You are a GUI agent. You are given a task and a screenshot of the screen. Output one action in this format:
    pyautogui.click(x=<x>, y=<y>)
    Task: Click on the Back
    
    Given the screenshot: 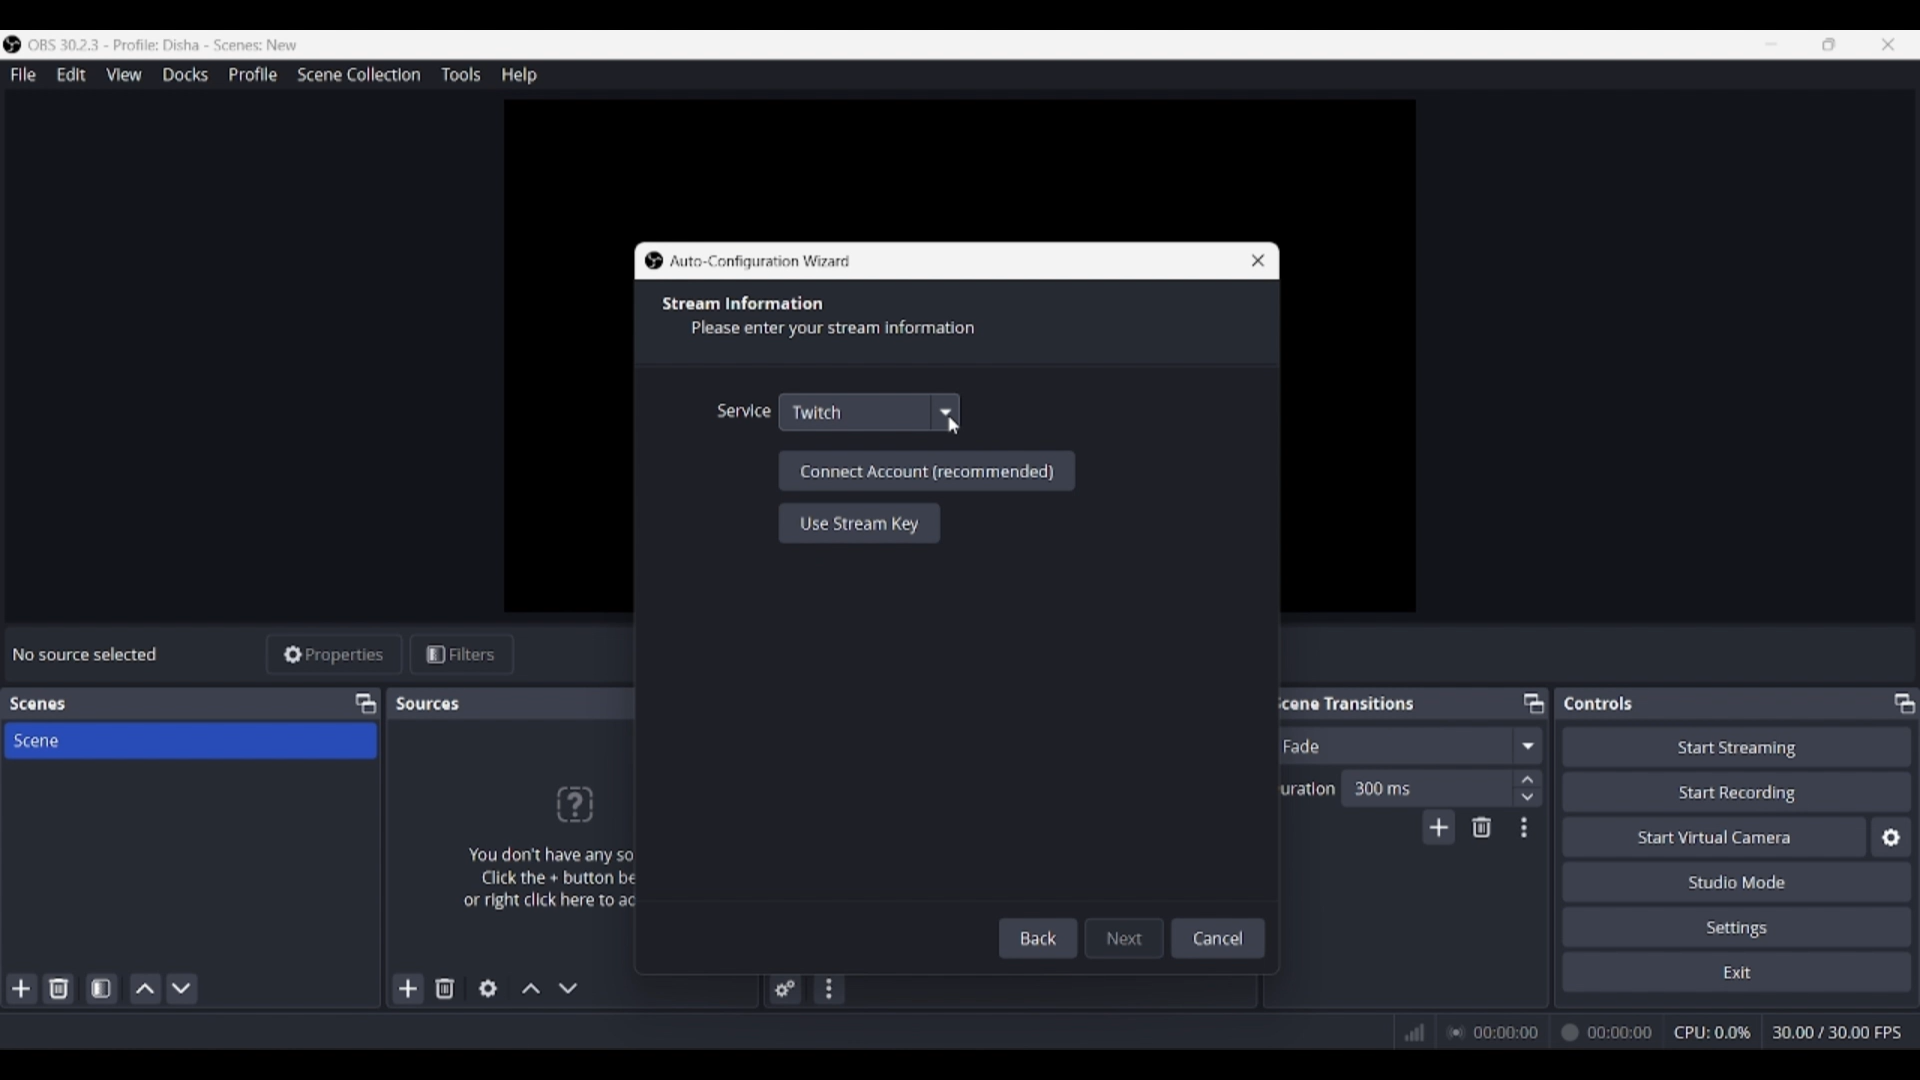 What is the action you would take?
    pyautogui.click(x=1042, y=938)
    